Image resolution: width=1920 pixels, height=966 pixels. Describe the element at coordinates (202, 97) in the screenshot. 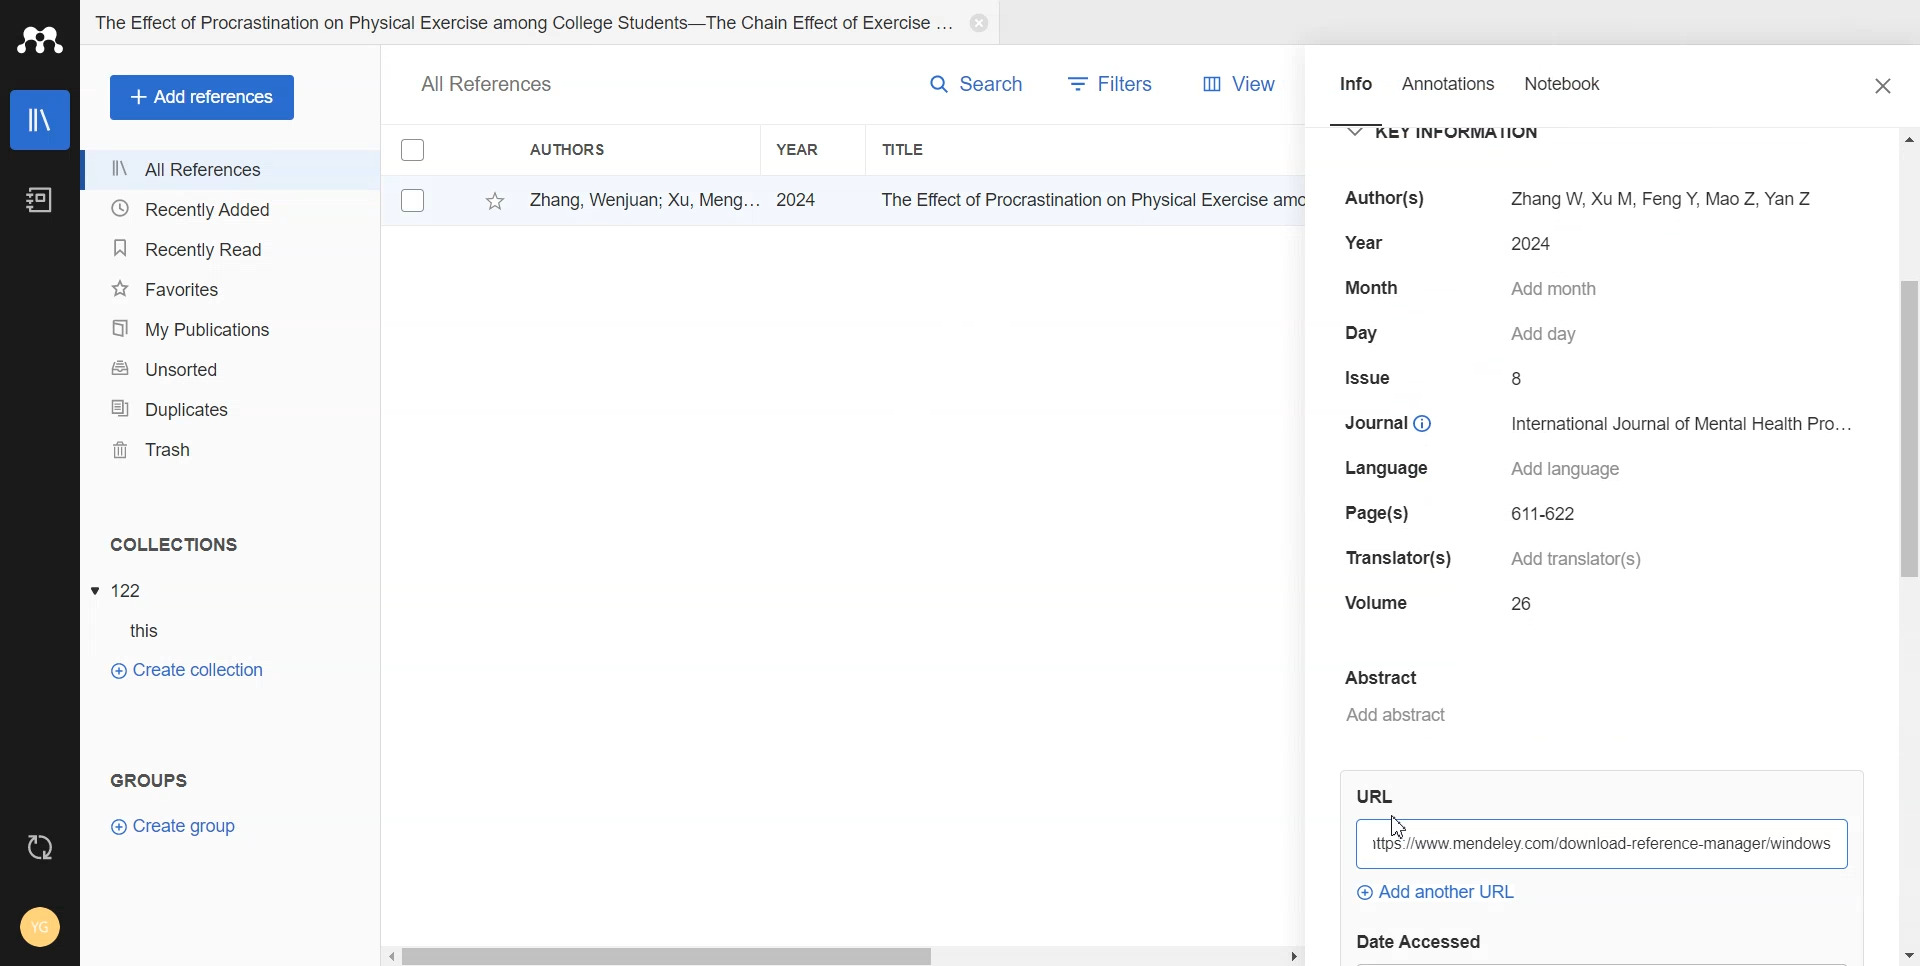

I see `Add Refrences` at that location.